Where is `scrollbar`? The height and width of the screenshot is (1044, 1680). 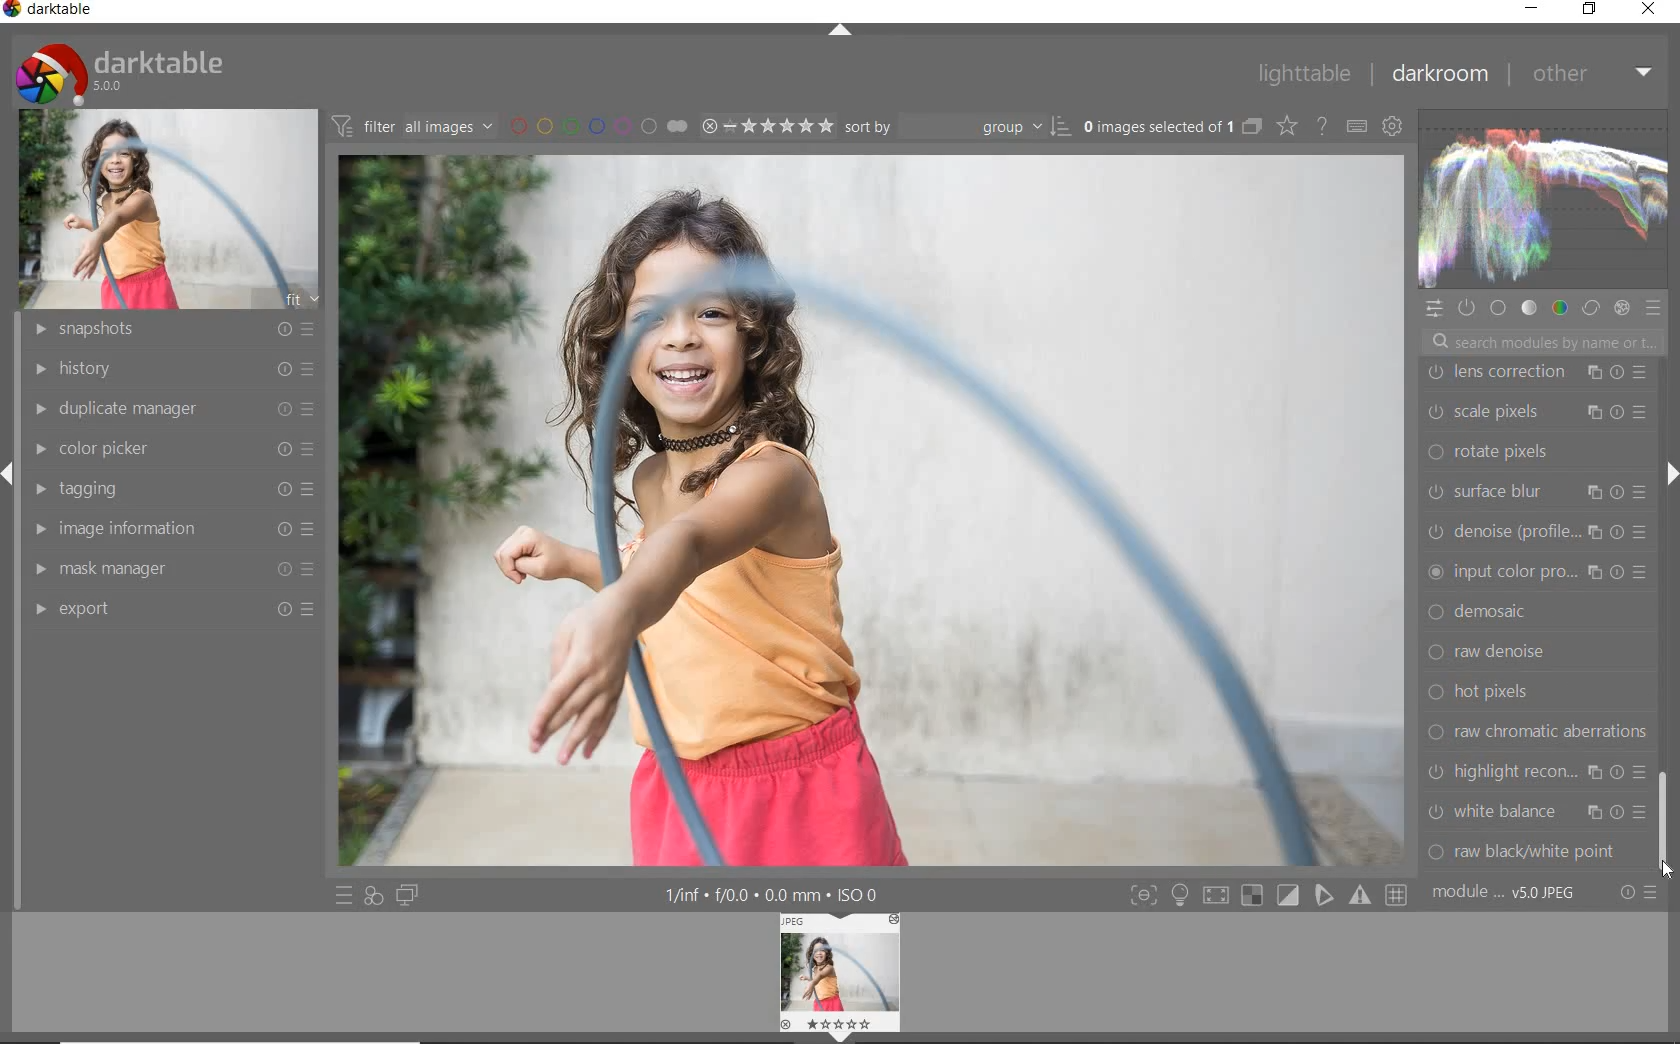 scrollbar is located at coordinates (1660, 812).